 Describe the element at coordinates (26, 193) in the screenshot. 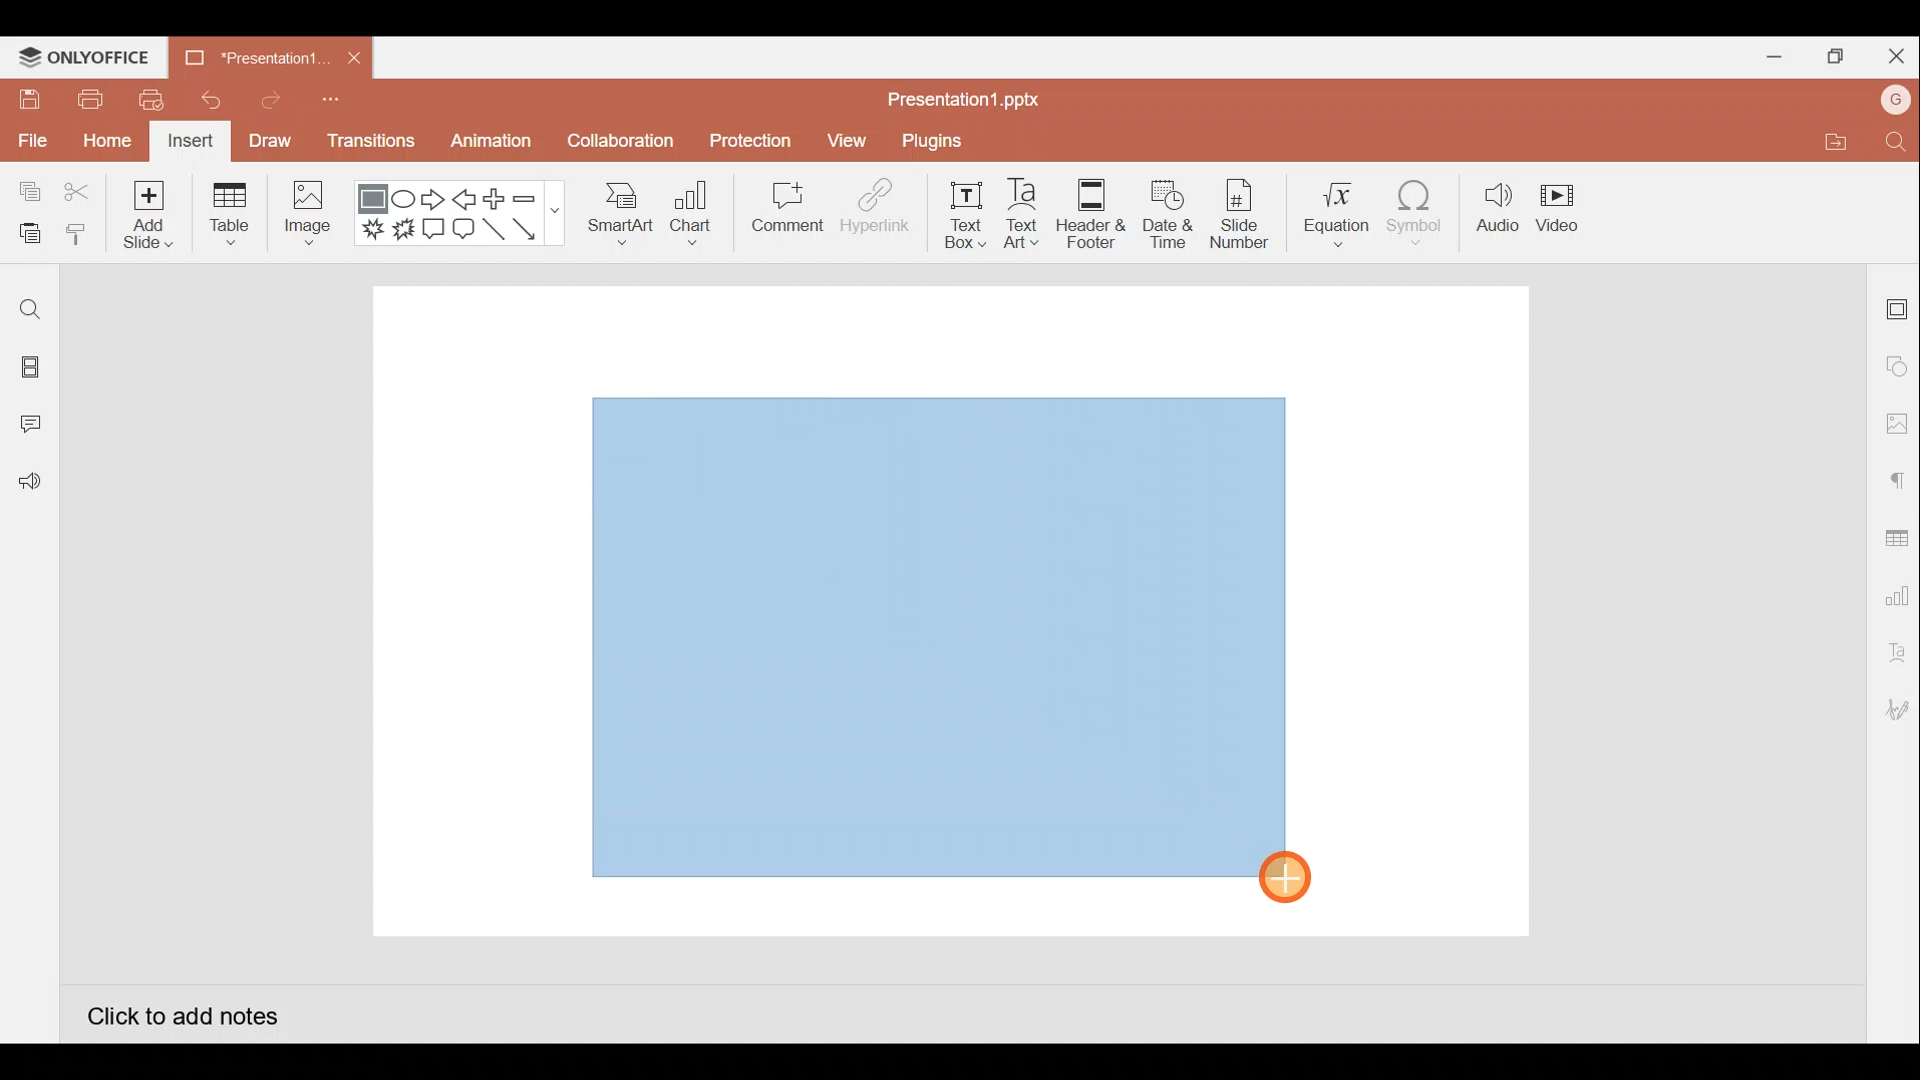

I see `Copy` at that location.